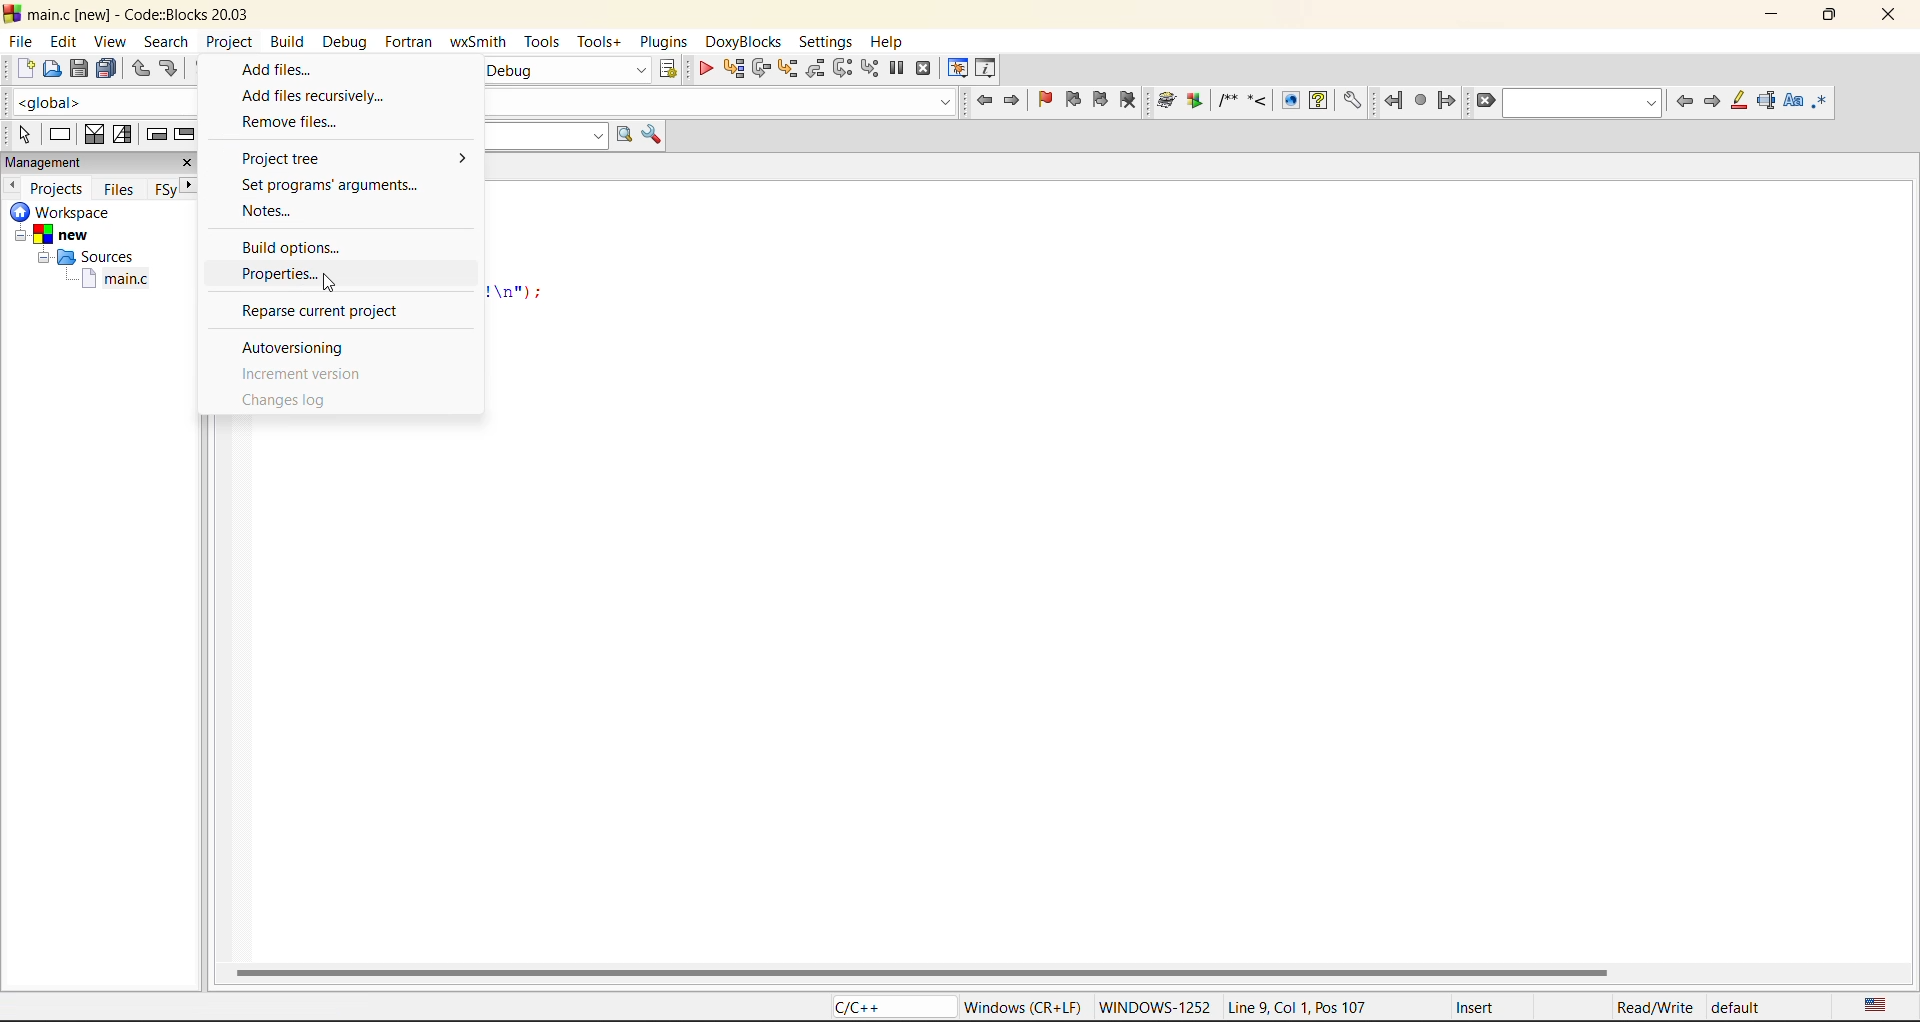  I want to click on exit condition loop, so click(183, 134).